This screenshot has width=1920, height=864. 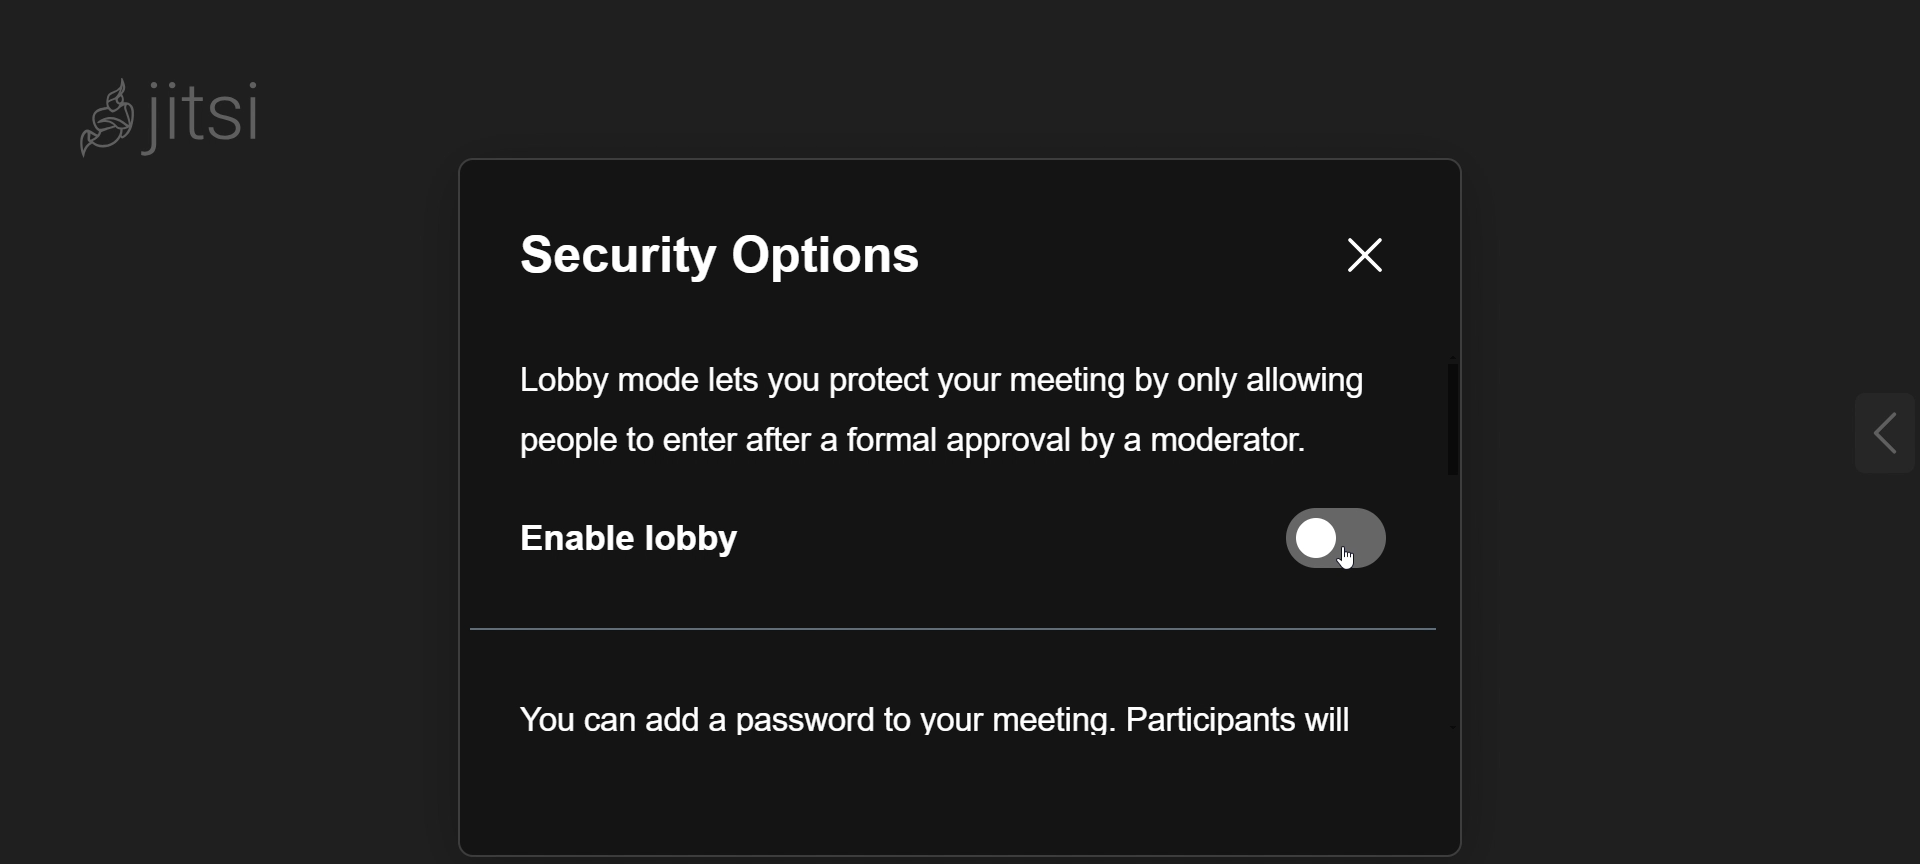 What do you see at coordinates (940, 410) in the screenshot?
I see `Lobby mode lets you protect your meeting by only allowing
people to enter after a formal approval by a moderator.` at bounding box center [940, 410].